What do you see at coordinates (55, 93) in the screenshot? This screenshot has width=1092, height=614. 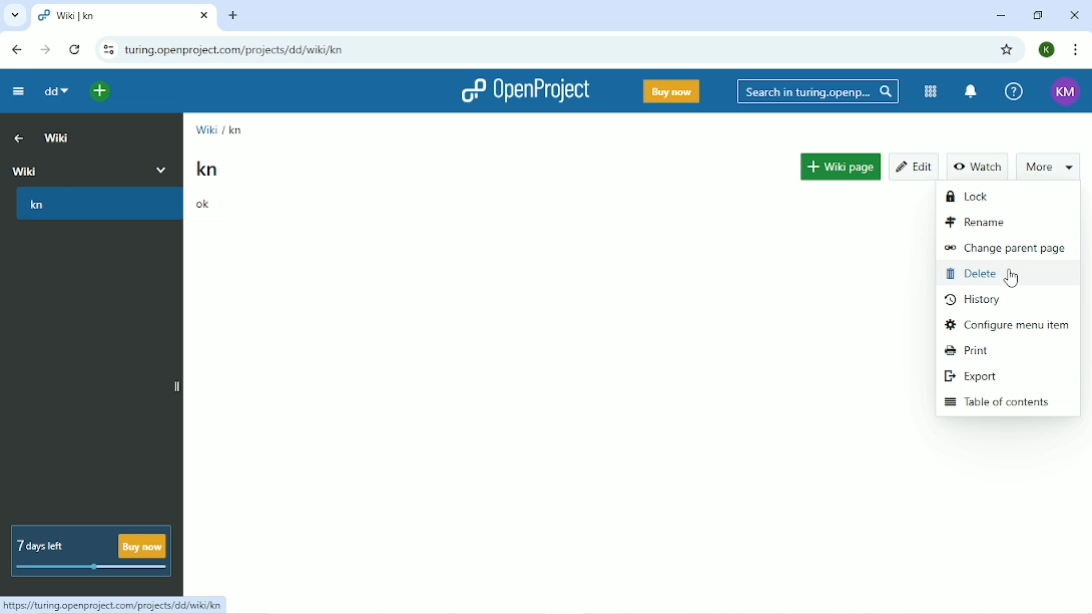 I see `dd` at bounding box center [55, 93].